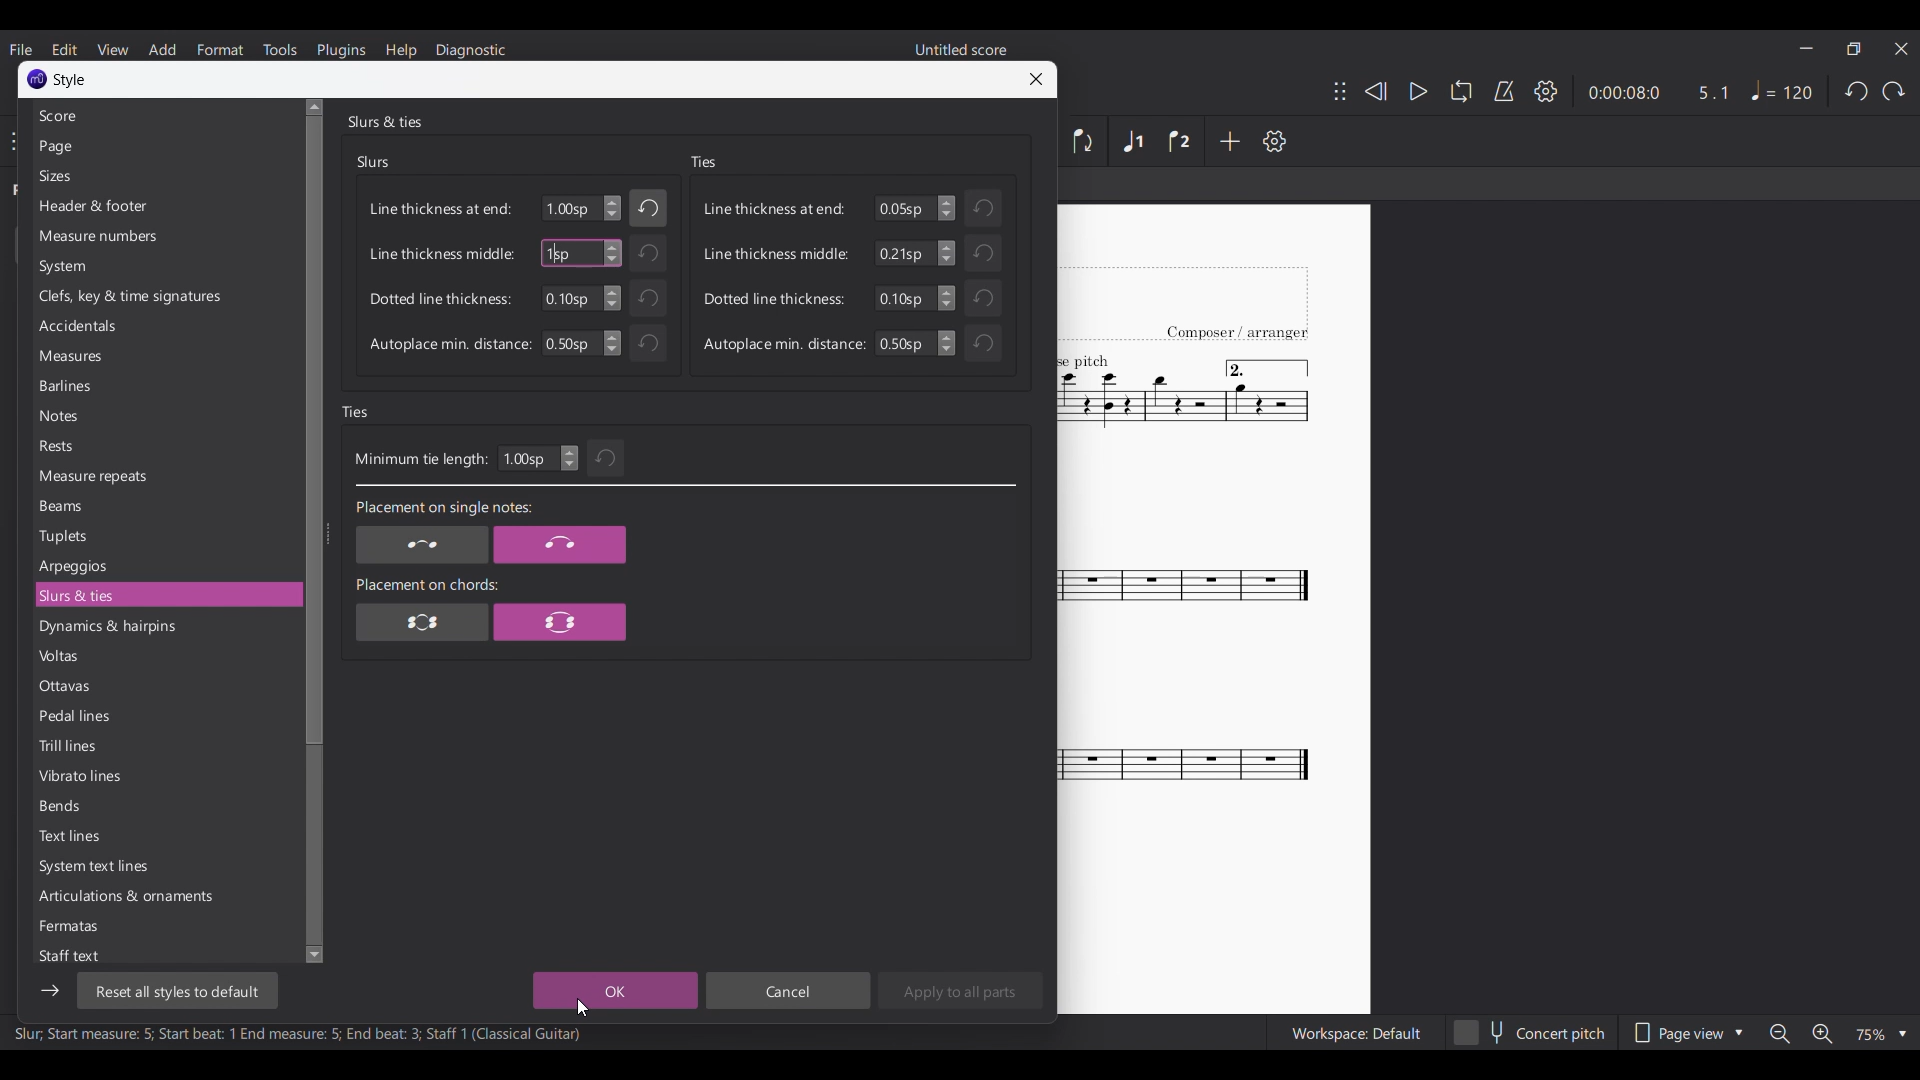 This screenshot has width=1920, height=1080. What do you see at coordinates (560, 545) in the screenshot?
I see `Placement on single note option 2` at bounding box center [560, 545].